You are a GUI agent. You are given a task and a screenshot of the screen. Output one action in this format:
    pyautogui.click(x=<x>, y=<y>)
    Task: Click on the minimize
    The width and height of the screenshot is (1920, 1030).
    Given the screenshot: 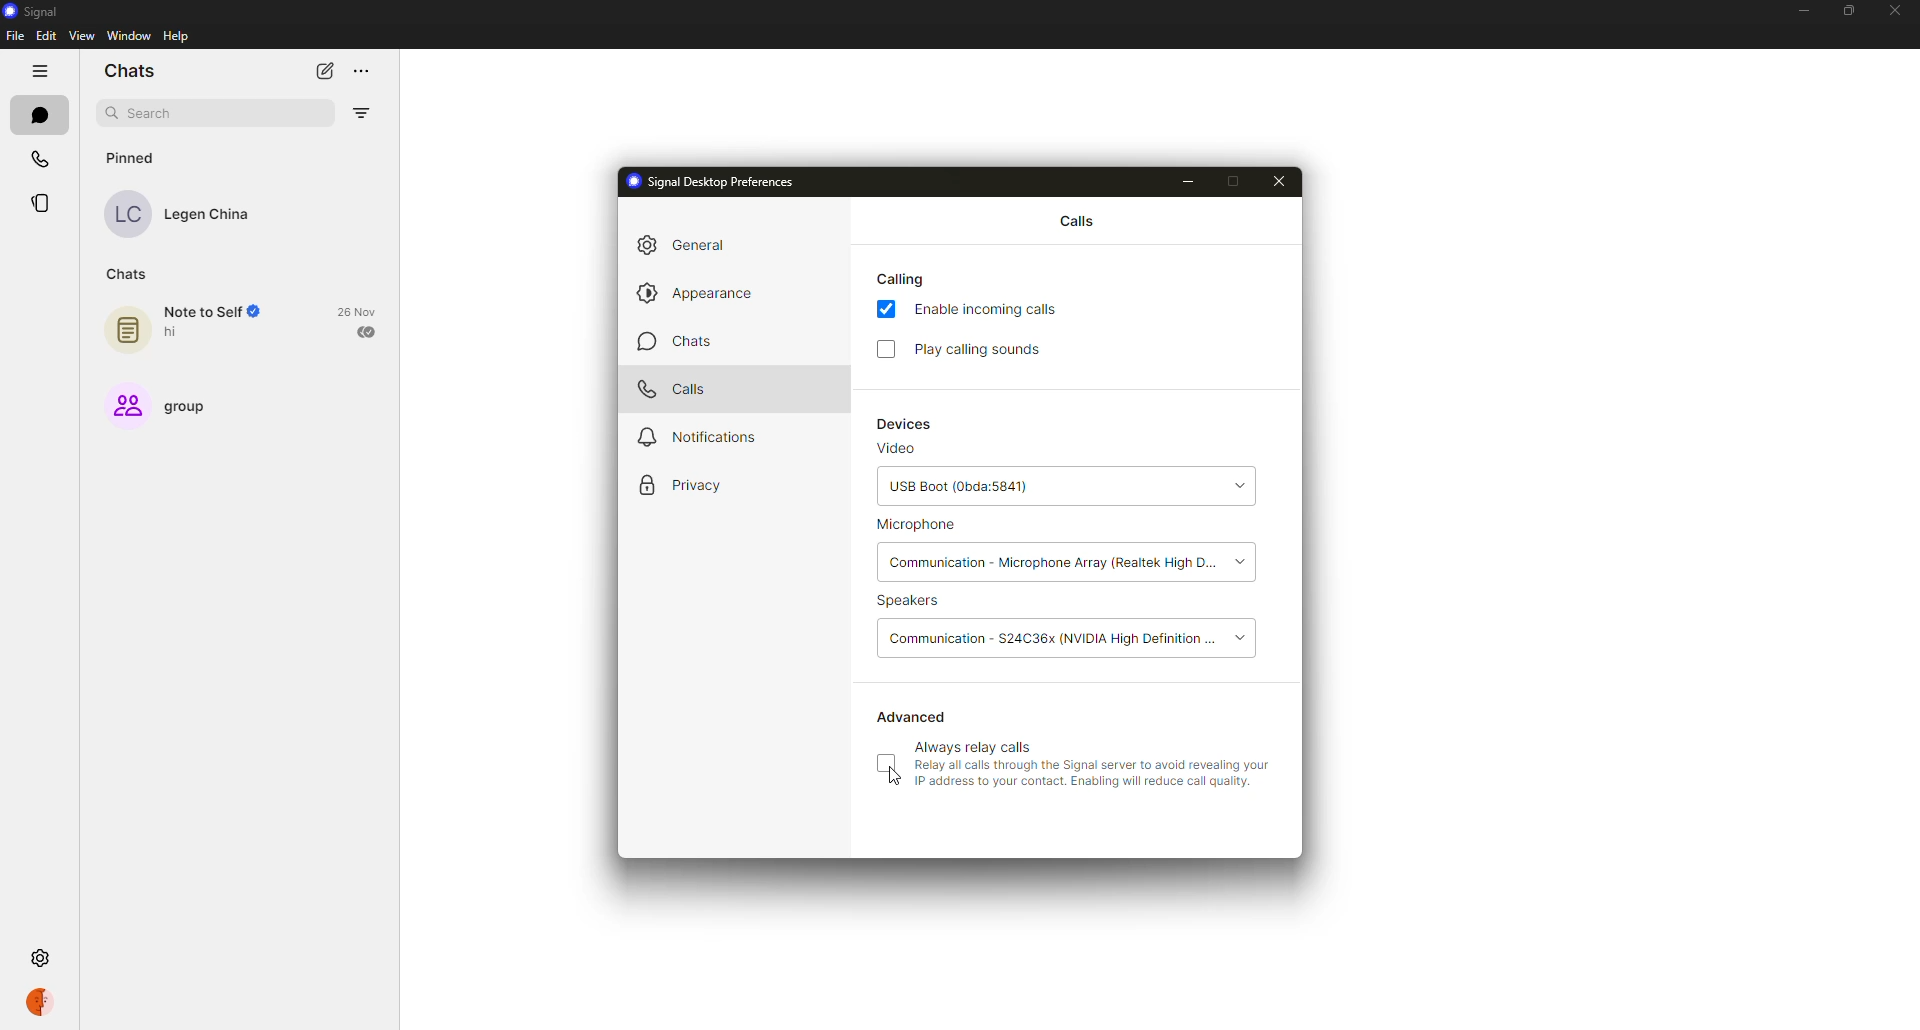 What is the action you would take?
    pyautogui.click(x=1803, y=10)
    